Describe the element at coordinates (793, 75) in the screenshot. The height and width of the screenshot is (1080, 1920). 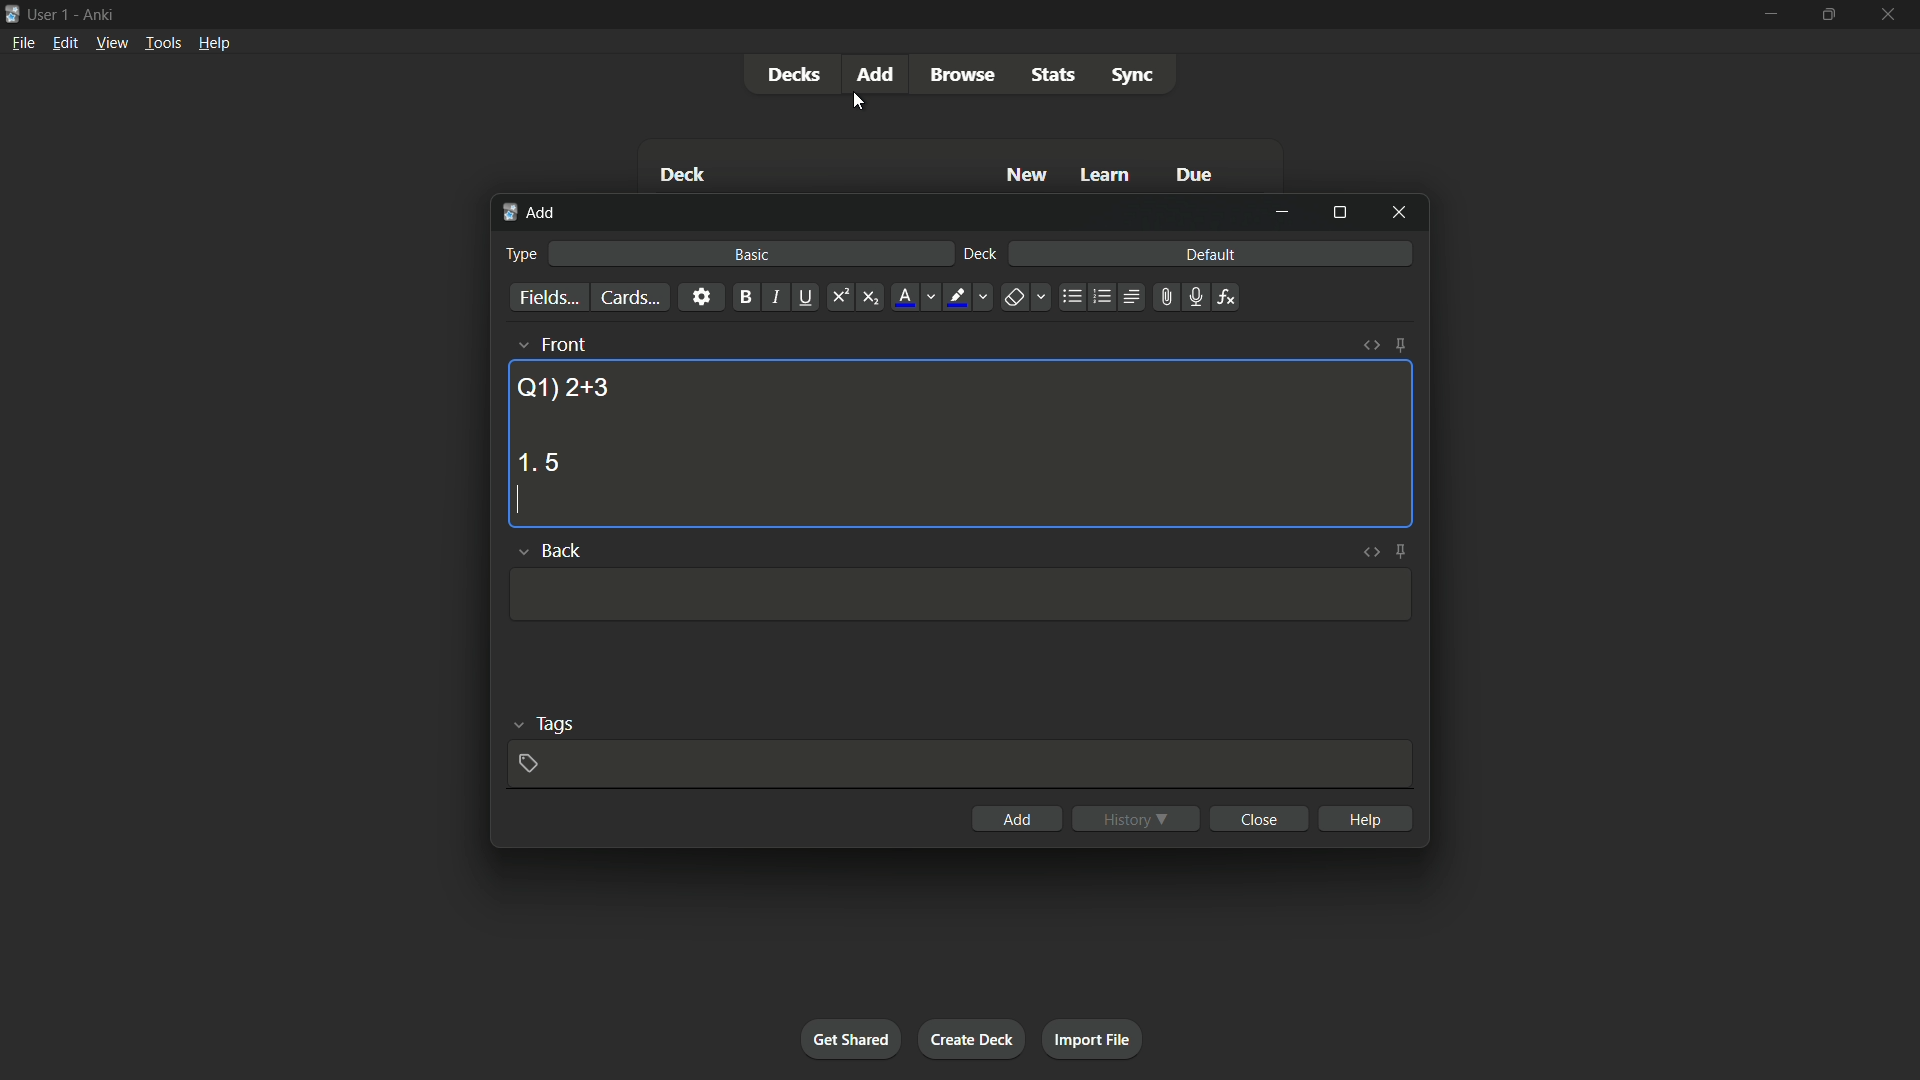
I see `decks` at that location.